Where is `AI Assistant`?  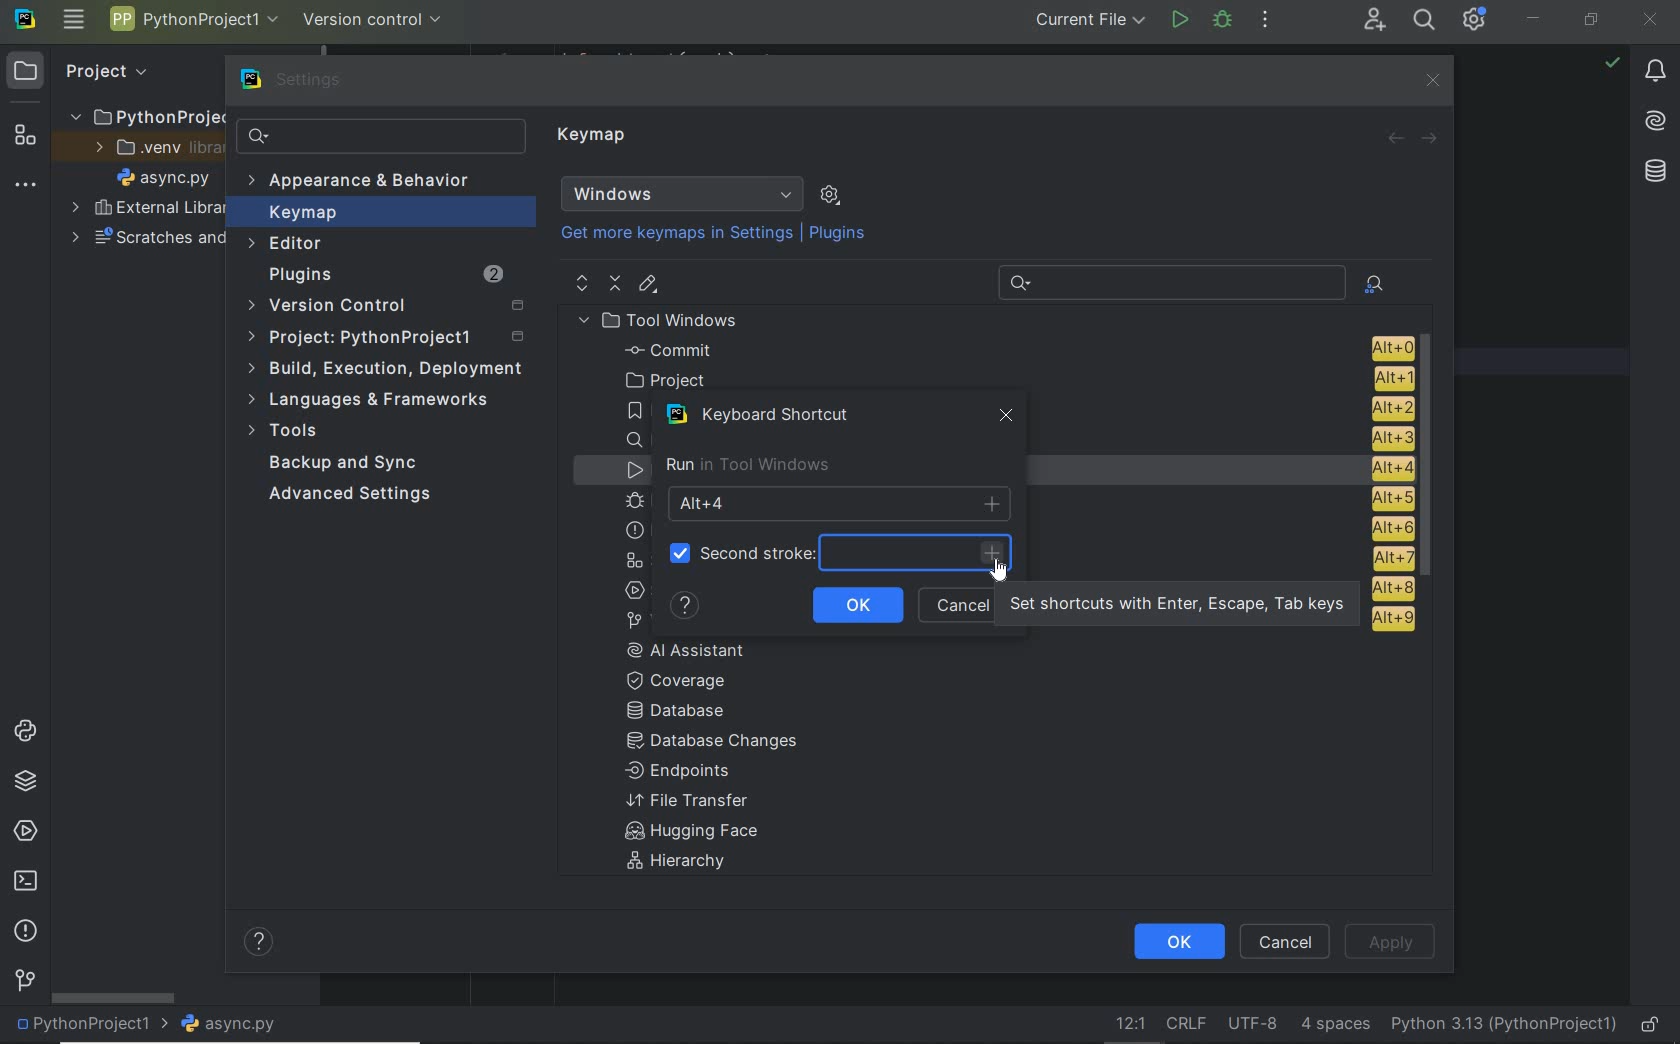 AI Assistant is located at coordinates (1657, 123).